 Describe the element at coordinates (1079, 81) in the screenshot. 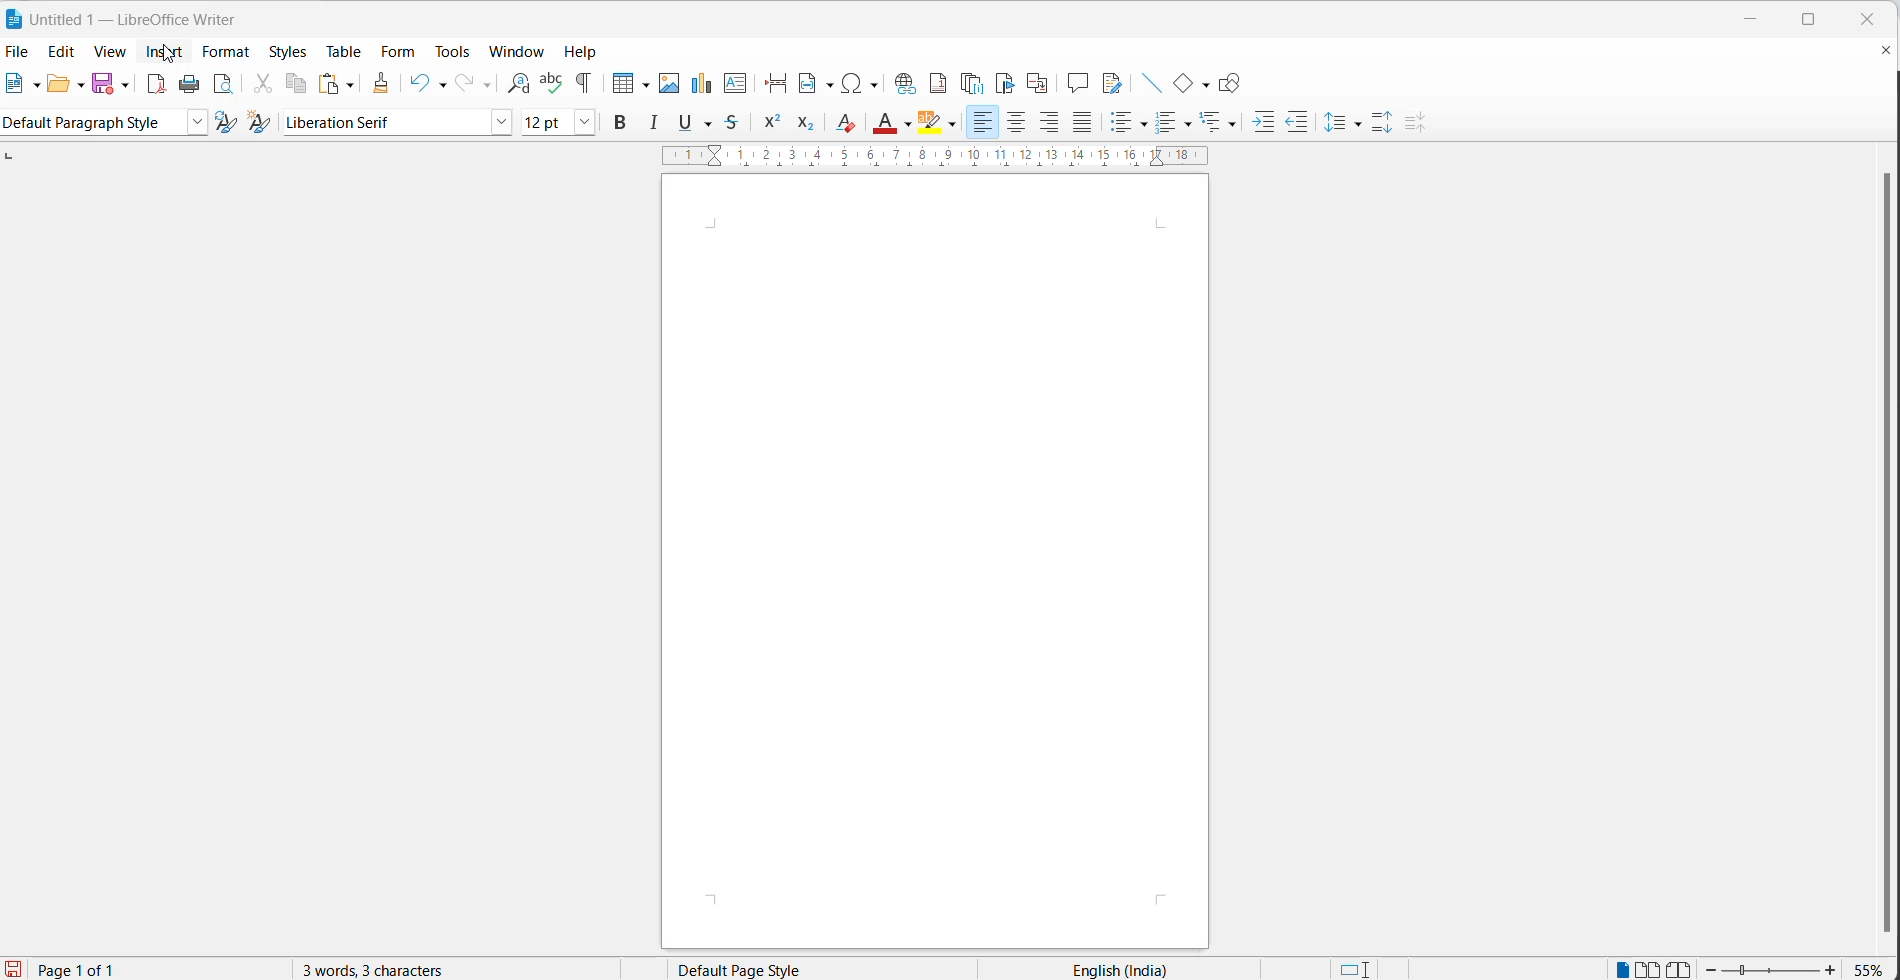

I see `insert comments` at that location.